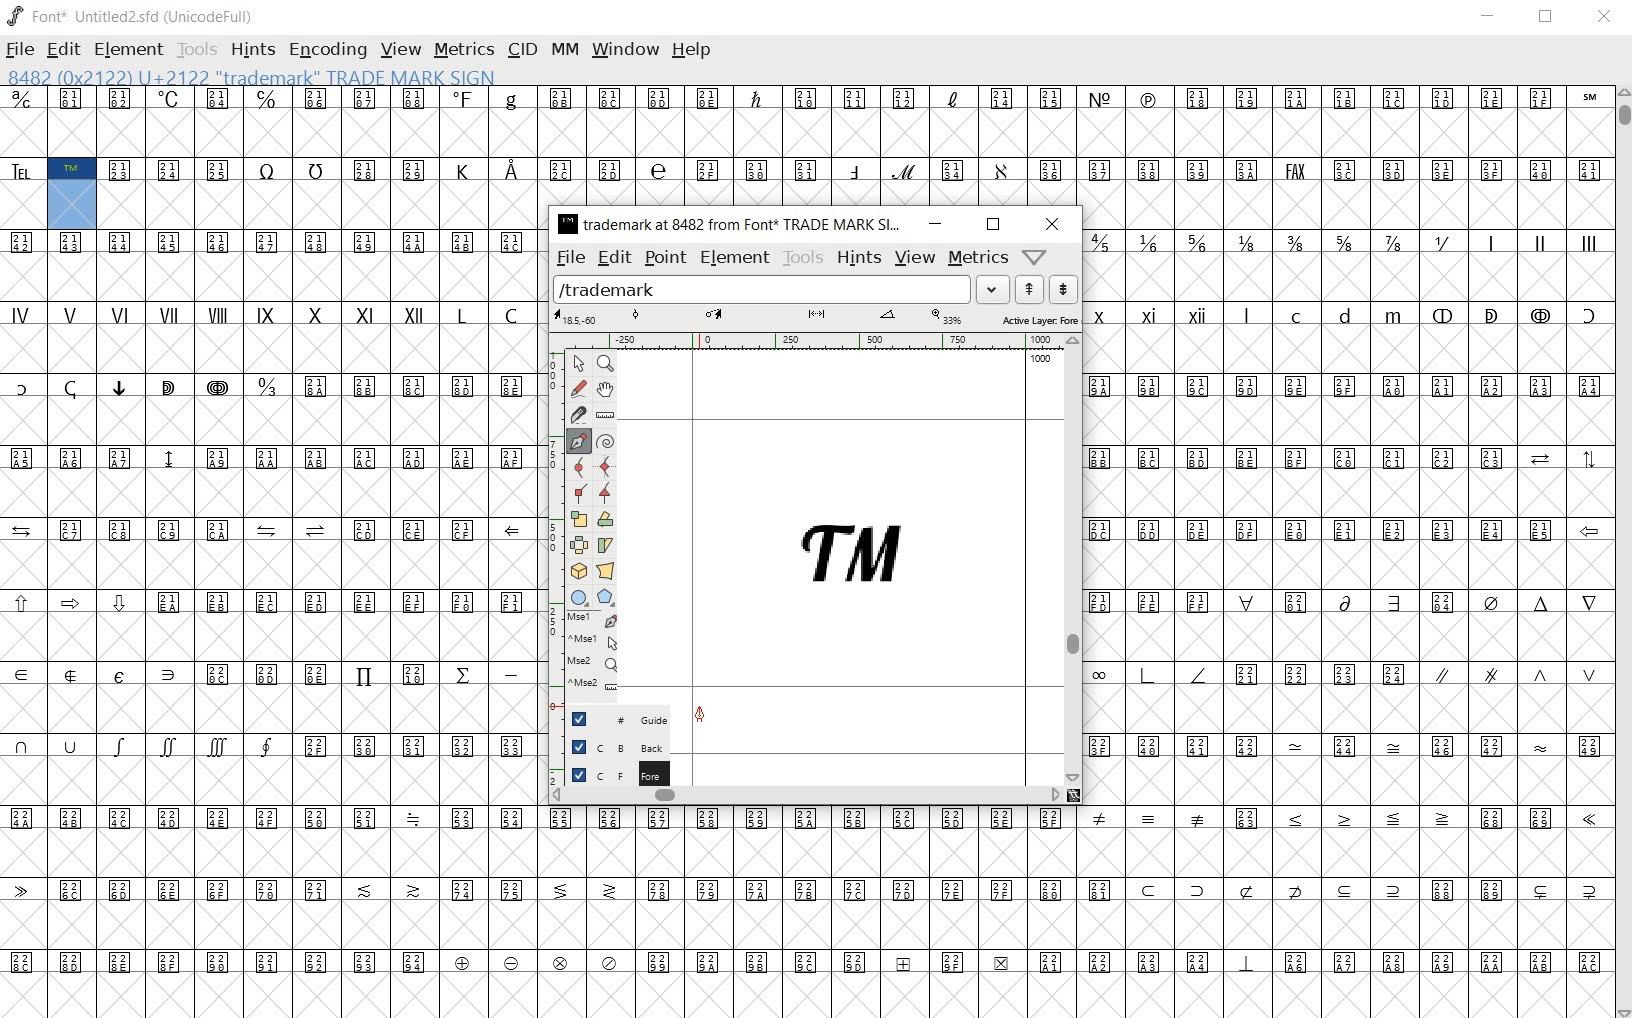  Describe the element at coordinates (130, 52) in the screenshot. I see `ELEMENT` at that location.